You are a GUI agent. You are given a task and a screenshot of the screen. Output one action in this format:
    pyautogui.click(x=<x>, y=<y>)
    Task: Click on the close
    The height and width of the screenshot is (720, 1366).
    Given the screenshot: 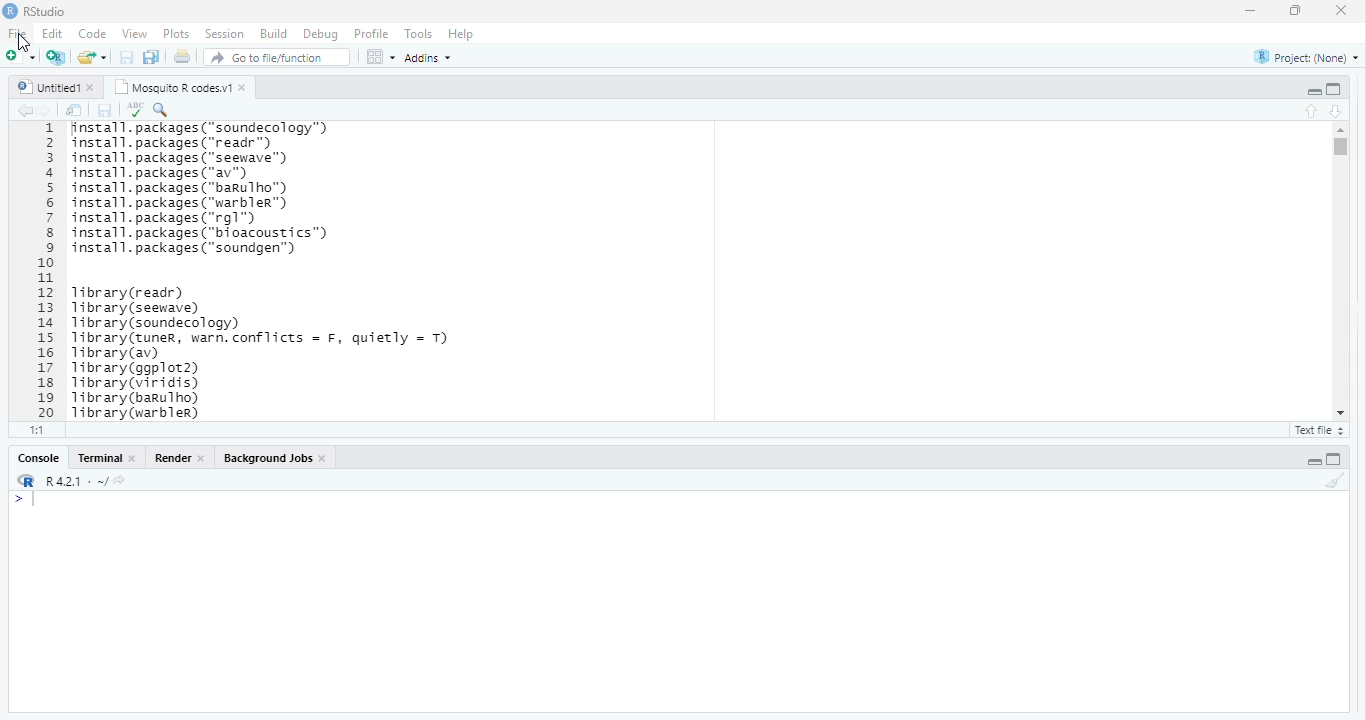 What is the action you would take?
    pyautogui.click(x=93, y=88)
    